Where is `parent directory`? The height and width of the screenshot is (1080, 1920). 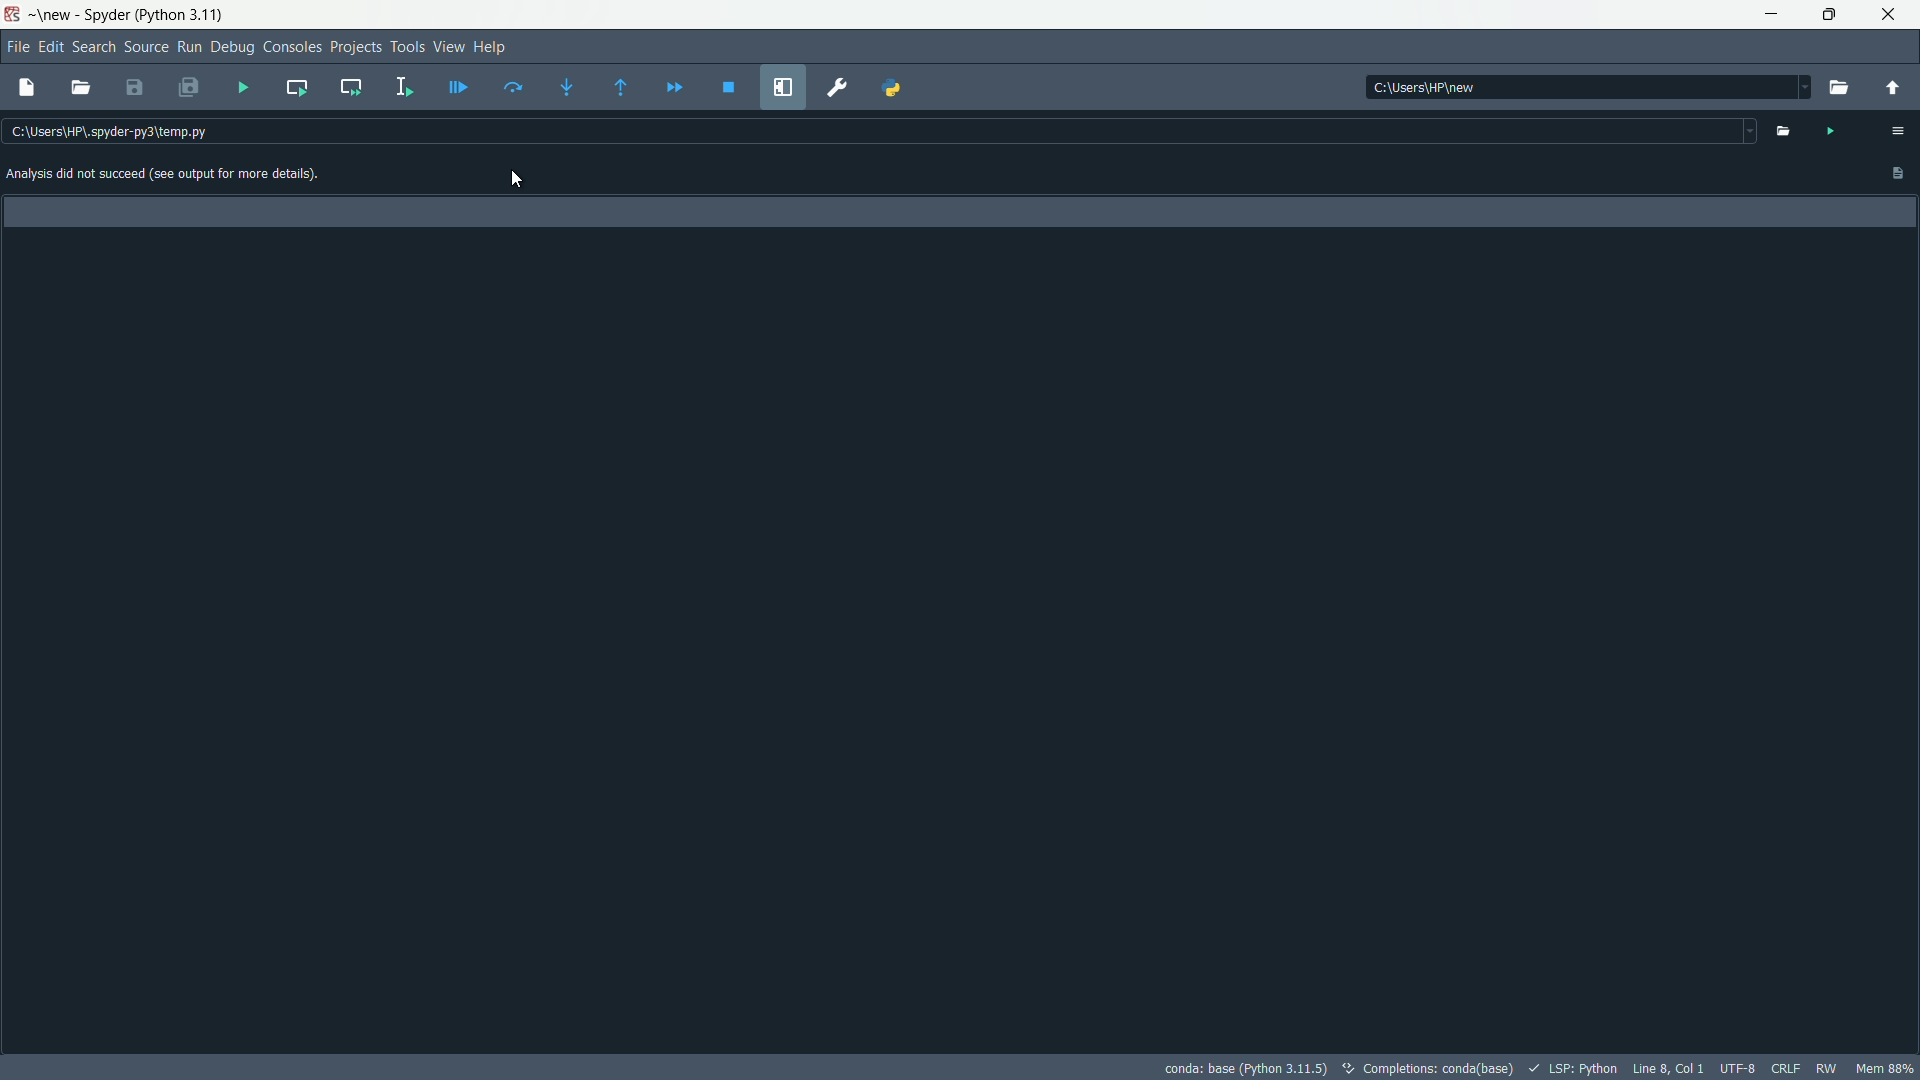
parent directory is located at coordinates (1900, 88).